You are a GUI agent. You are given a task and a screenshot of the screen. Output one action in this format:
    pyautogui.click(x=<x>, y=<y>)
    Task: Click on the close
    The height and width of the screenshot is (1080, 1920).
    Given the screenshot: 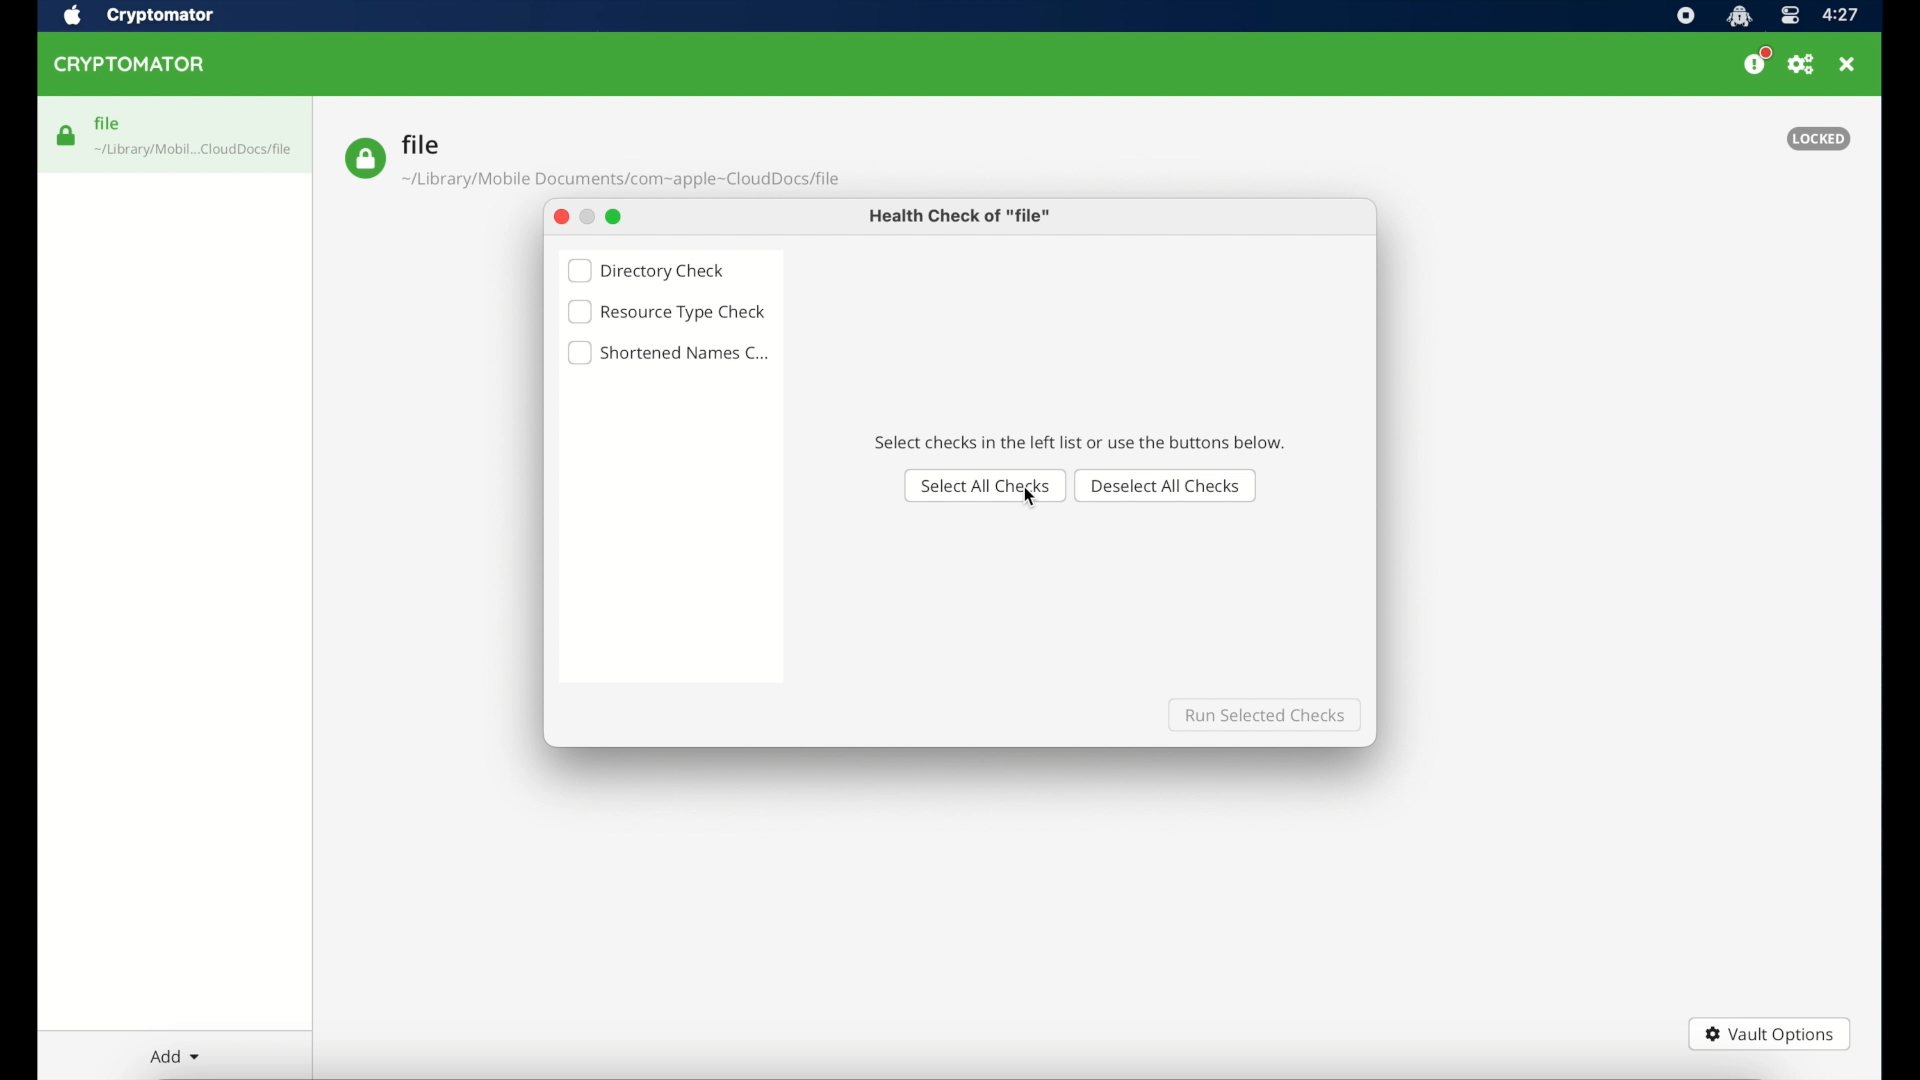 What is the action you would take?
    pyautogui.click(x=557, y=217)
    